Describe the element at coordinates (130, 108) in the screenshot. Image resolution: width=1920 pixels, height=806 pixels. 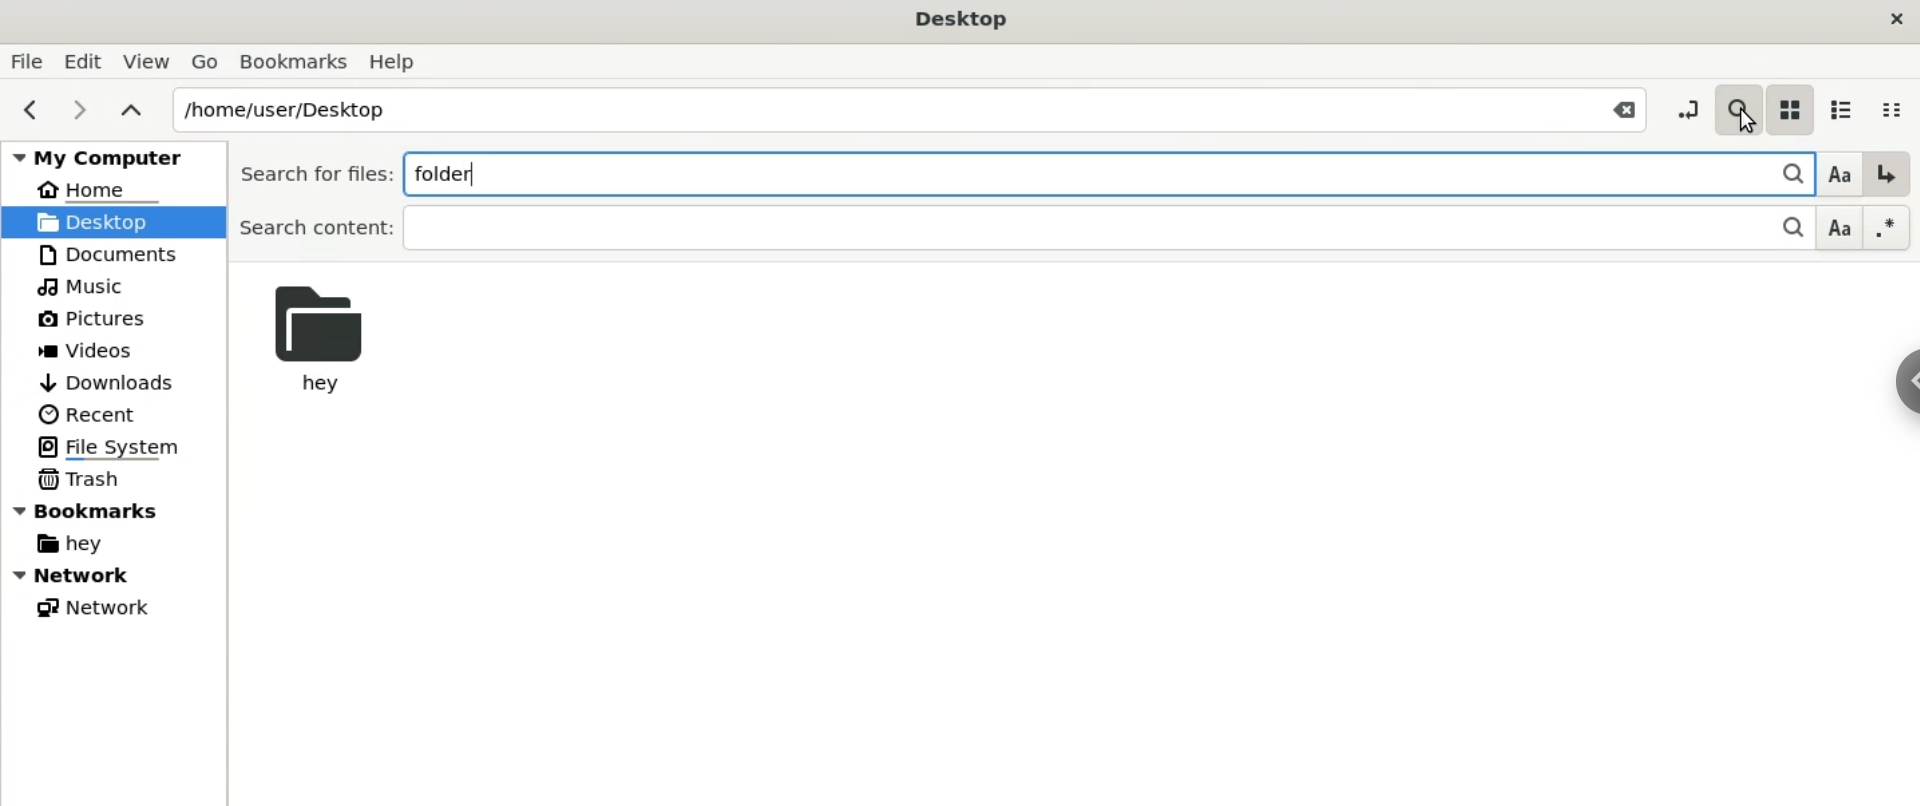
I see `parent folders` at that location.